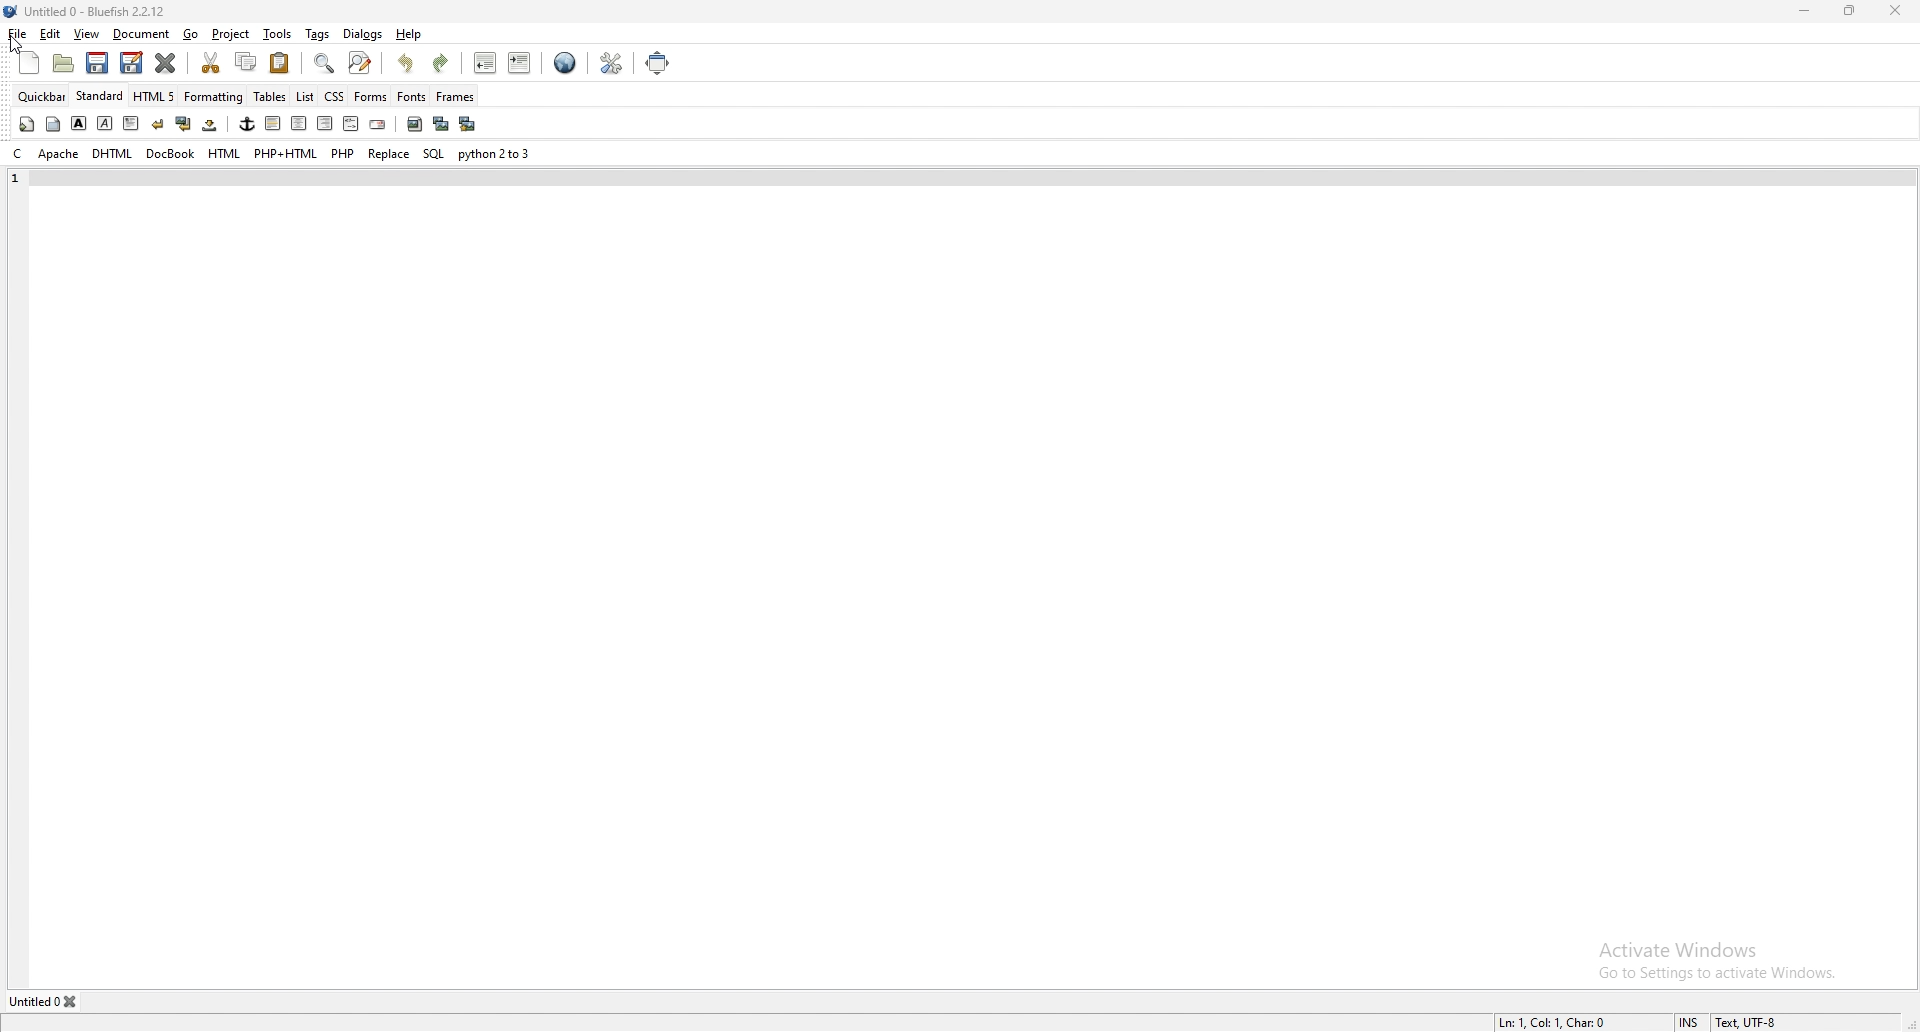 This screenshot has height=1032, width=1920. I want to click on Ln: 1, Col: 1, Char: 0, so click(1556, 1022).